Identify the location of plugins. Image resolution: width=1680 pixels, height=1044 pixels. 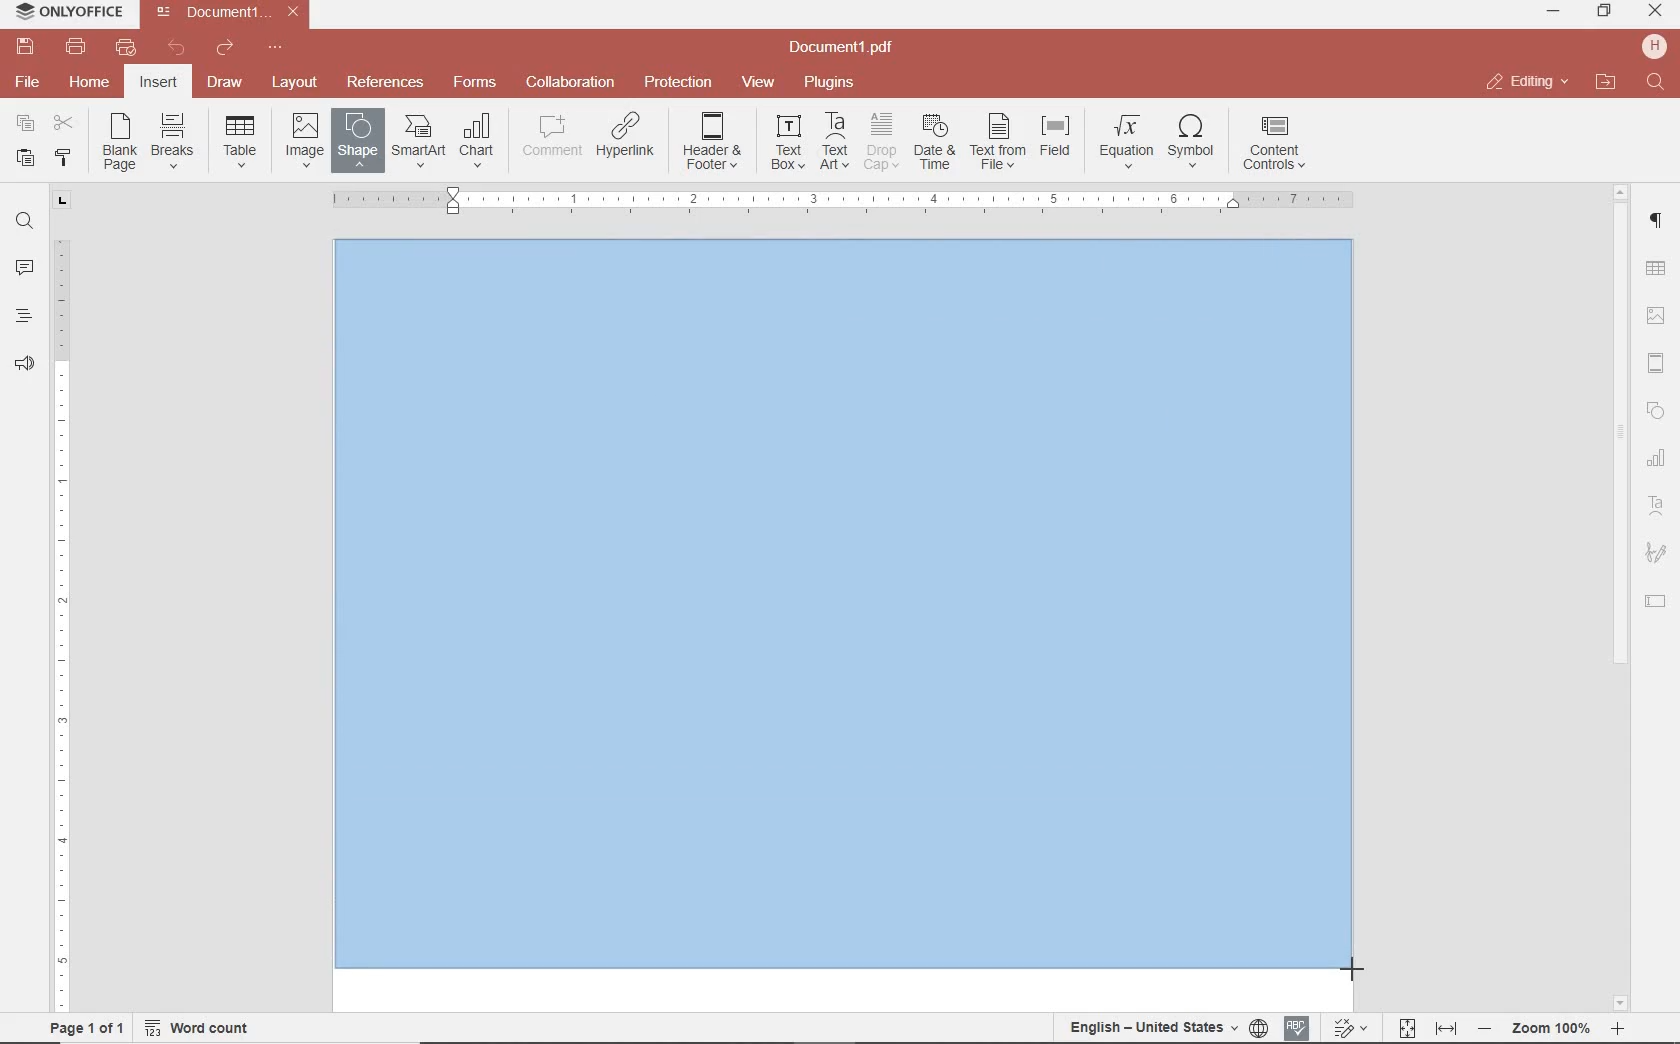
(833, 83).